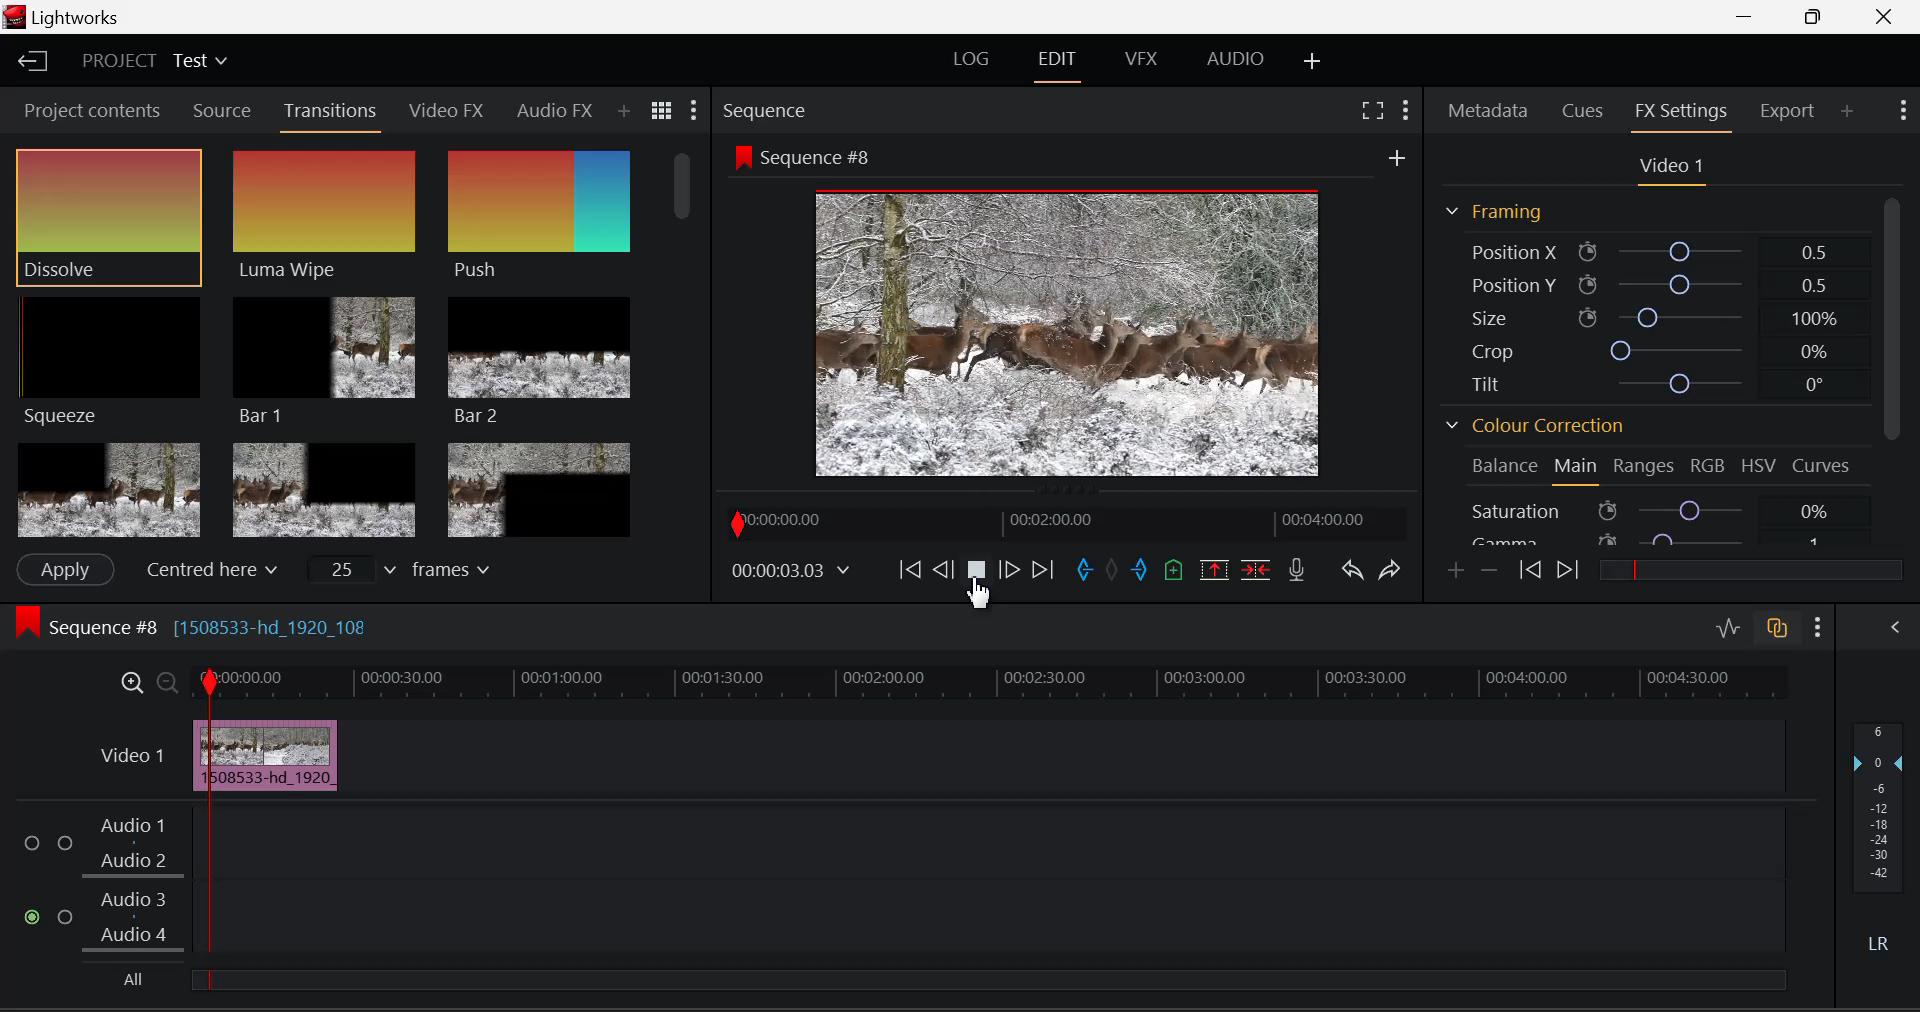 This screenshot has width=1920, height=1012. What do you see at coordinates (1488, 112) in the screenshot?
I see `Metadata` at bounding box center [1488, 112].